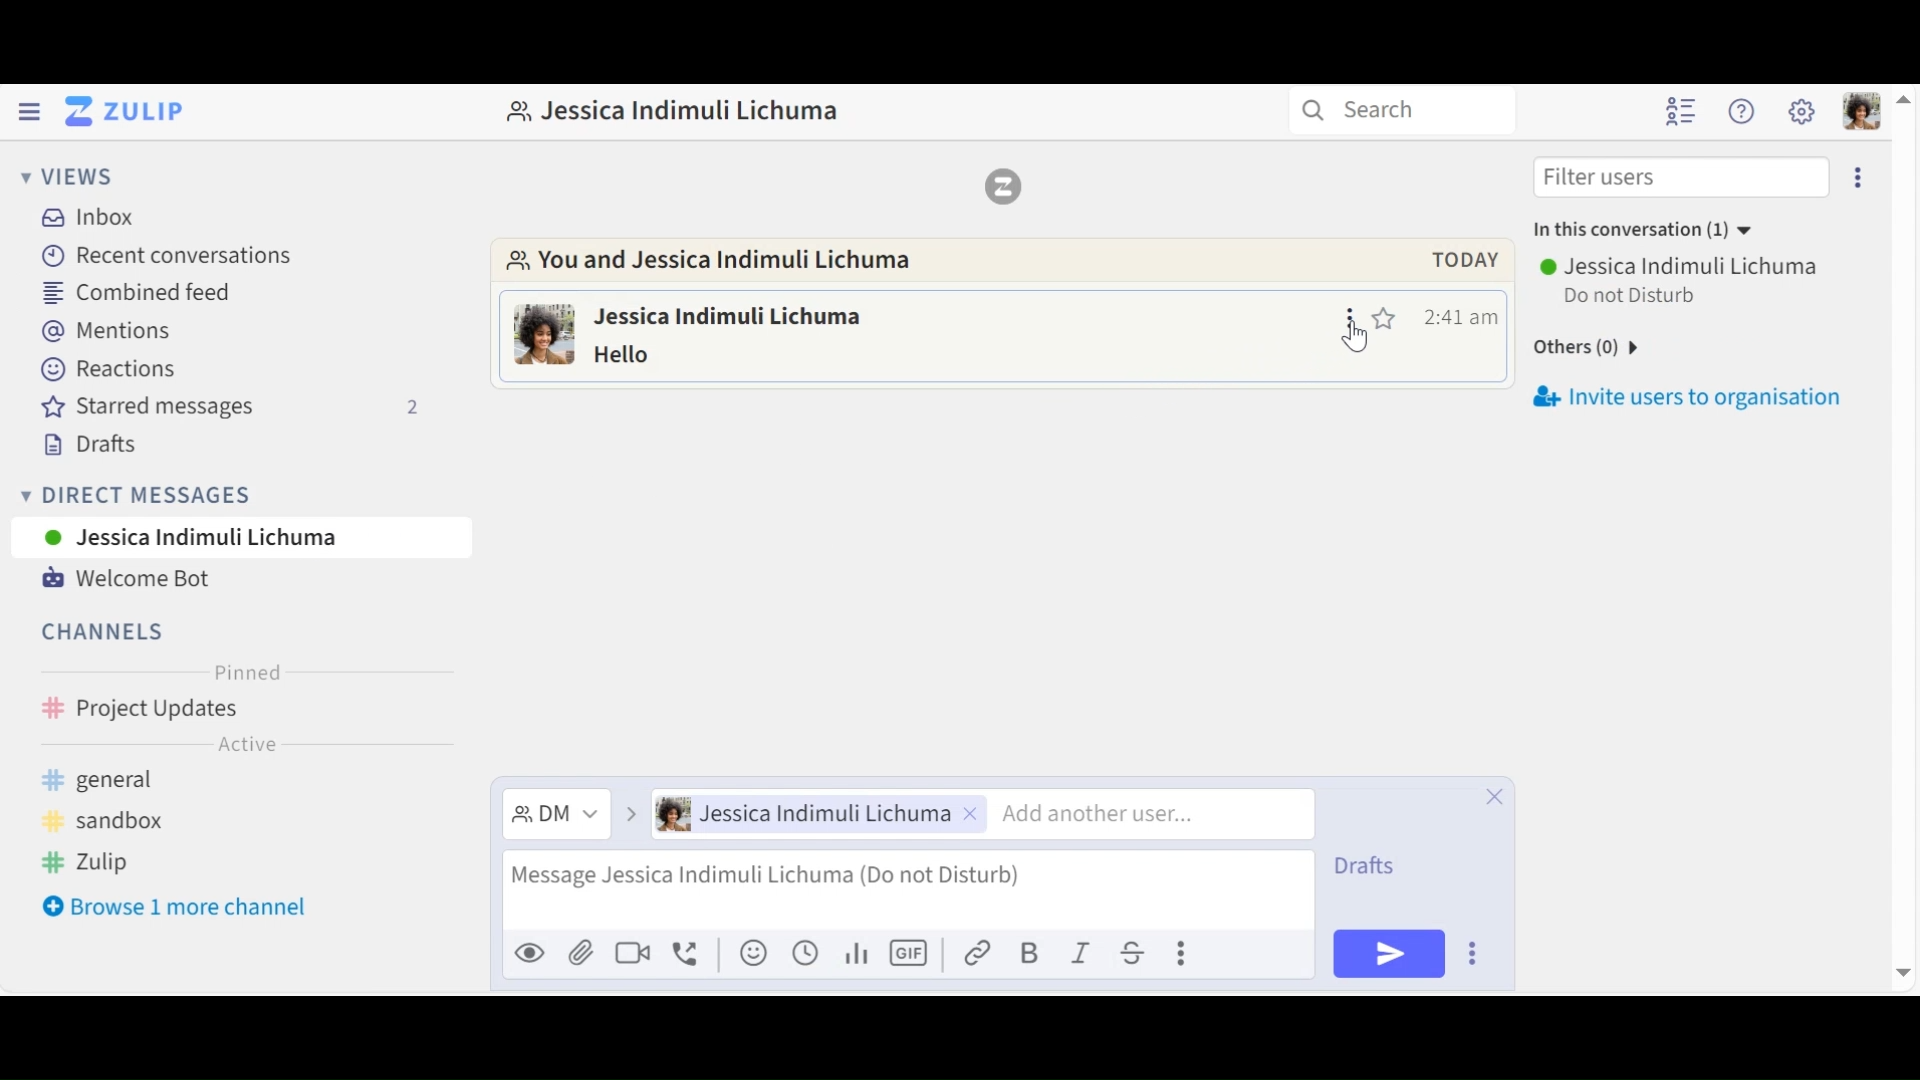 The width and height of the screenshot is (1920, 1080). Describe the element at coordinates (1685, 395) in the screenshot. I see `Invite users to organisation` at that location.